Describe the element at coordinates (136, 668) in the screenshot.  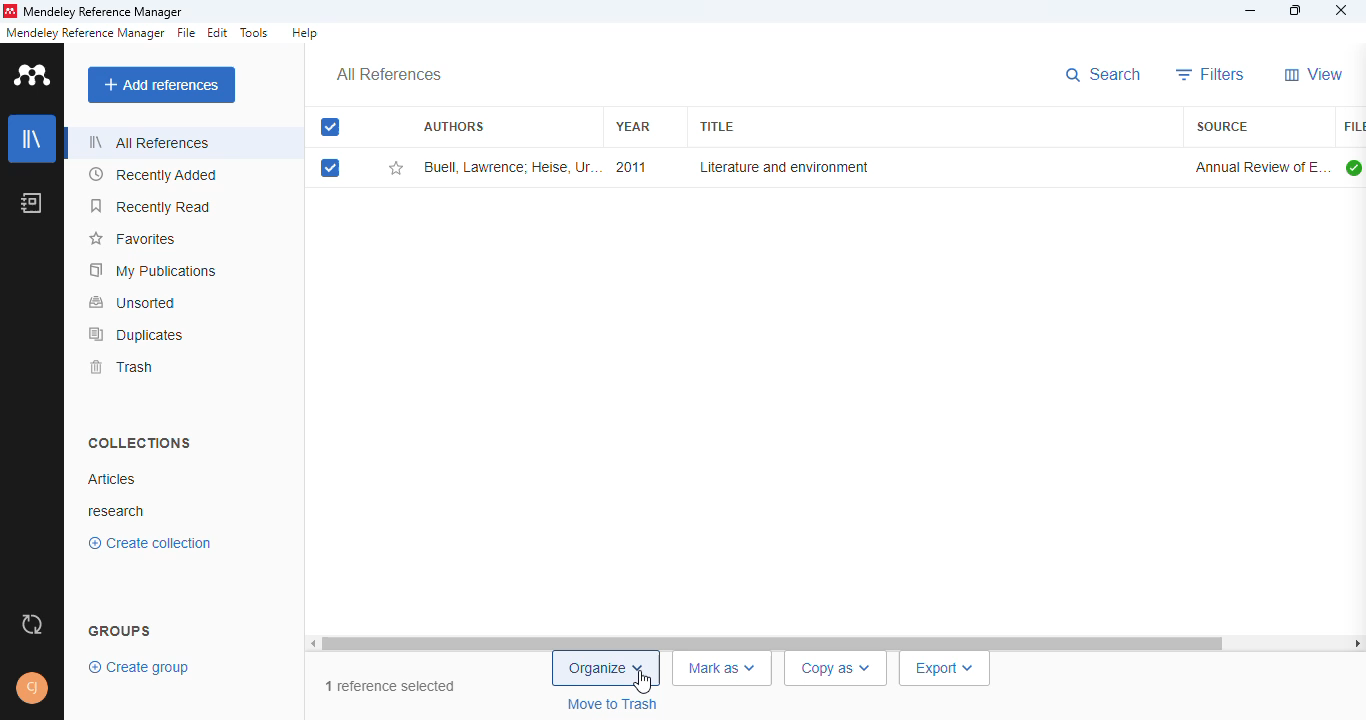
I see `create group` at that location.